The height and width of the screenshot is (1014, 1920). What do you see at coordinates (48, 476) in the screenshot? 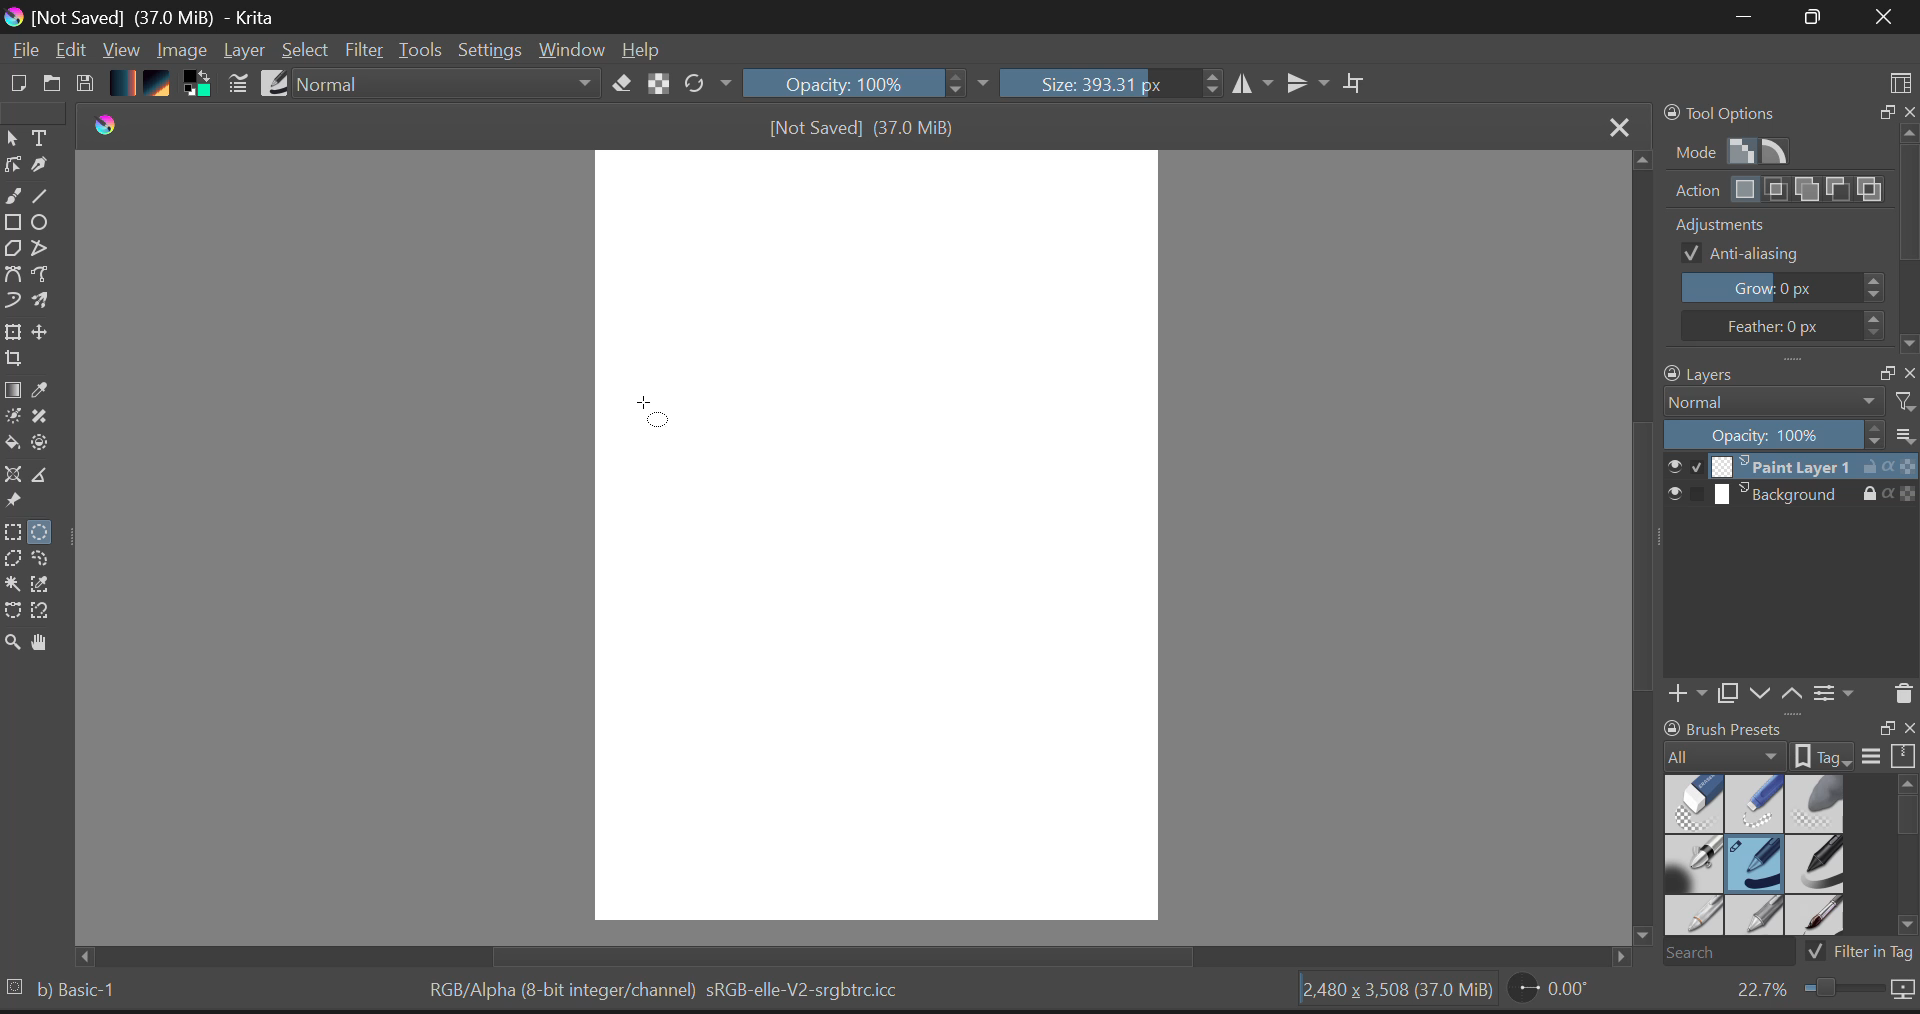
I see `Measurements` at bounding box center [48, 476].